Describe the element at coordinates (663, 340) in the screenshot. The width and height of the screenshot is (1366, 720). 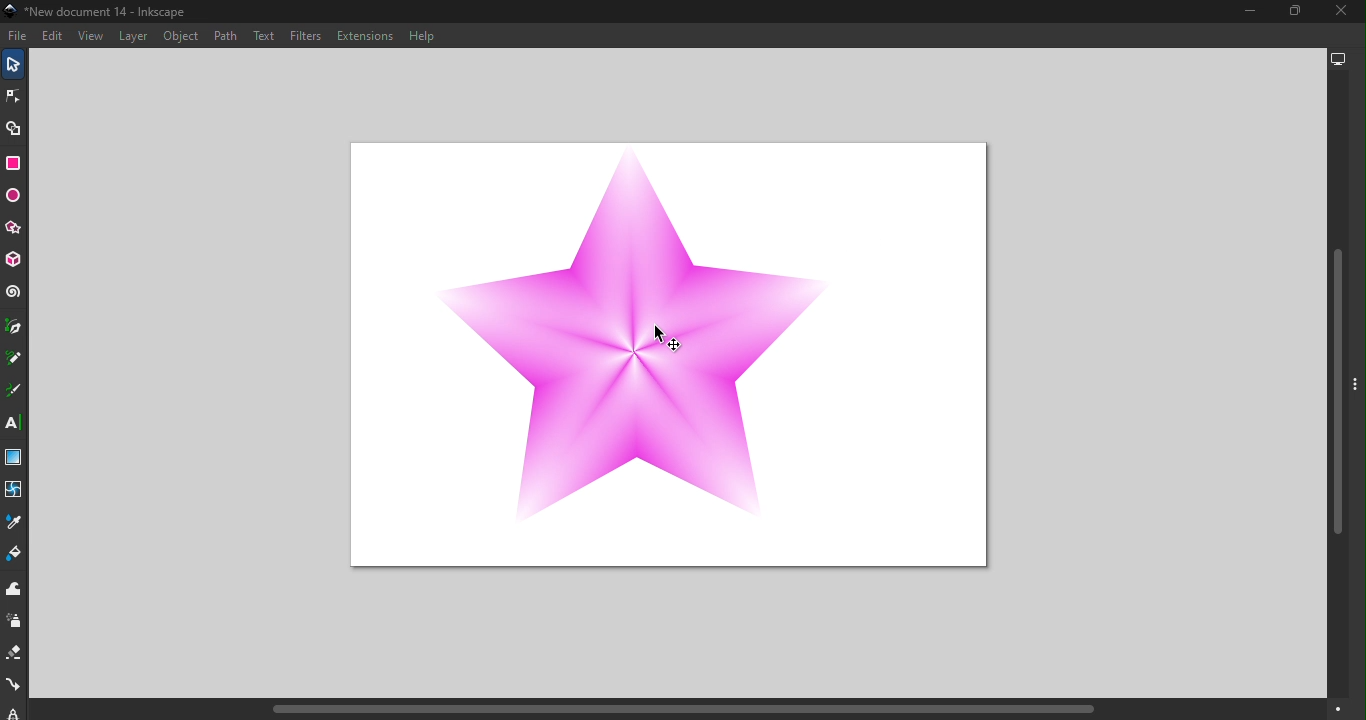
I see `cursor` at that location.